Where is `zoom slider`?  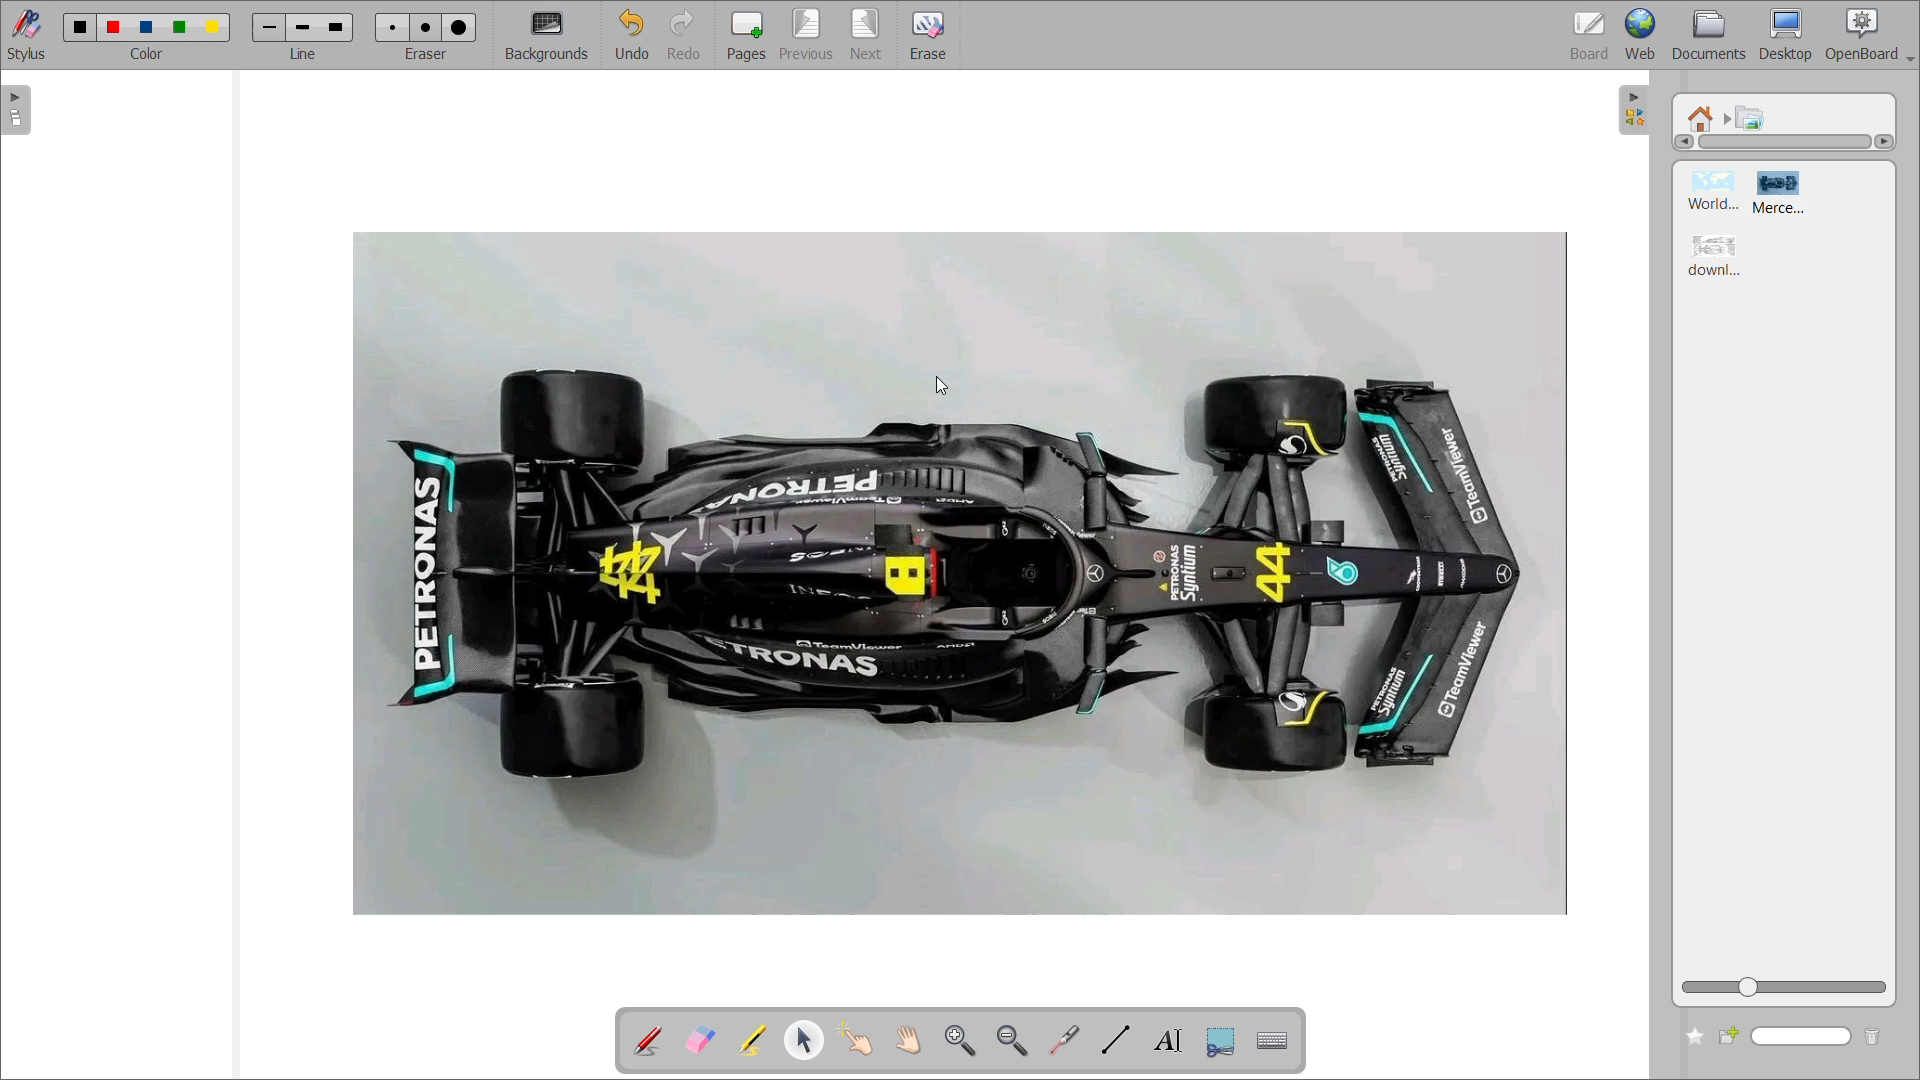
zoom slider is located at coordinates (1781, 987).